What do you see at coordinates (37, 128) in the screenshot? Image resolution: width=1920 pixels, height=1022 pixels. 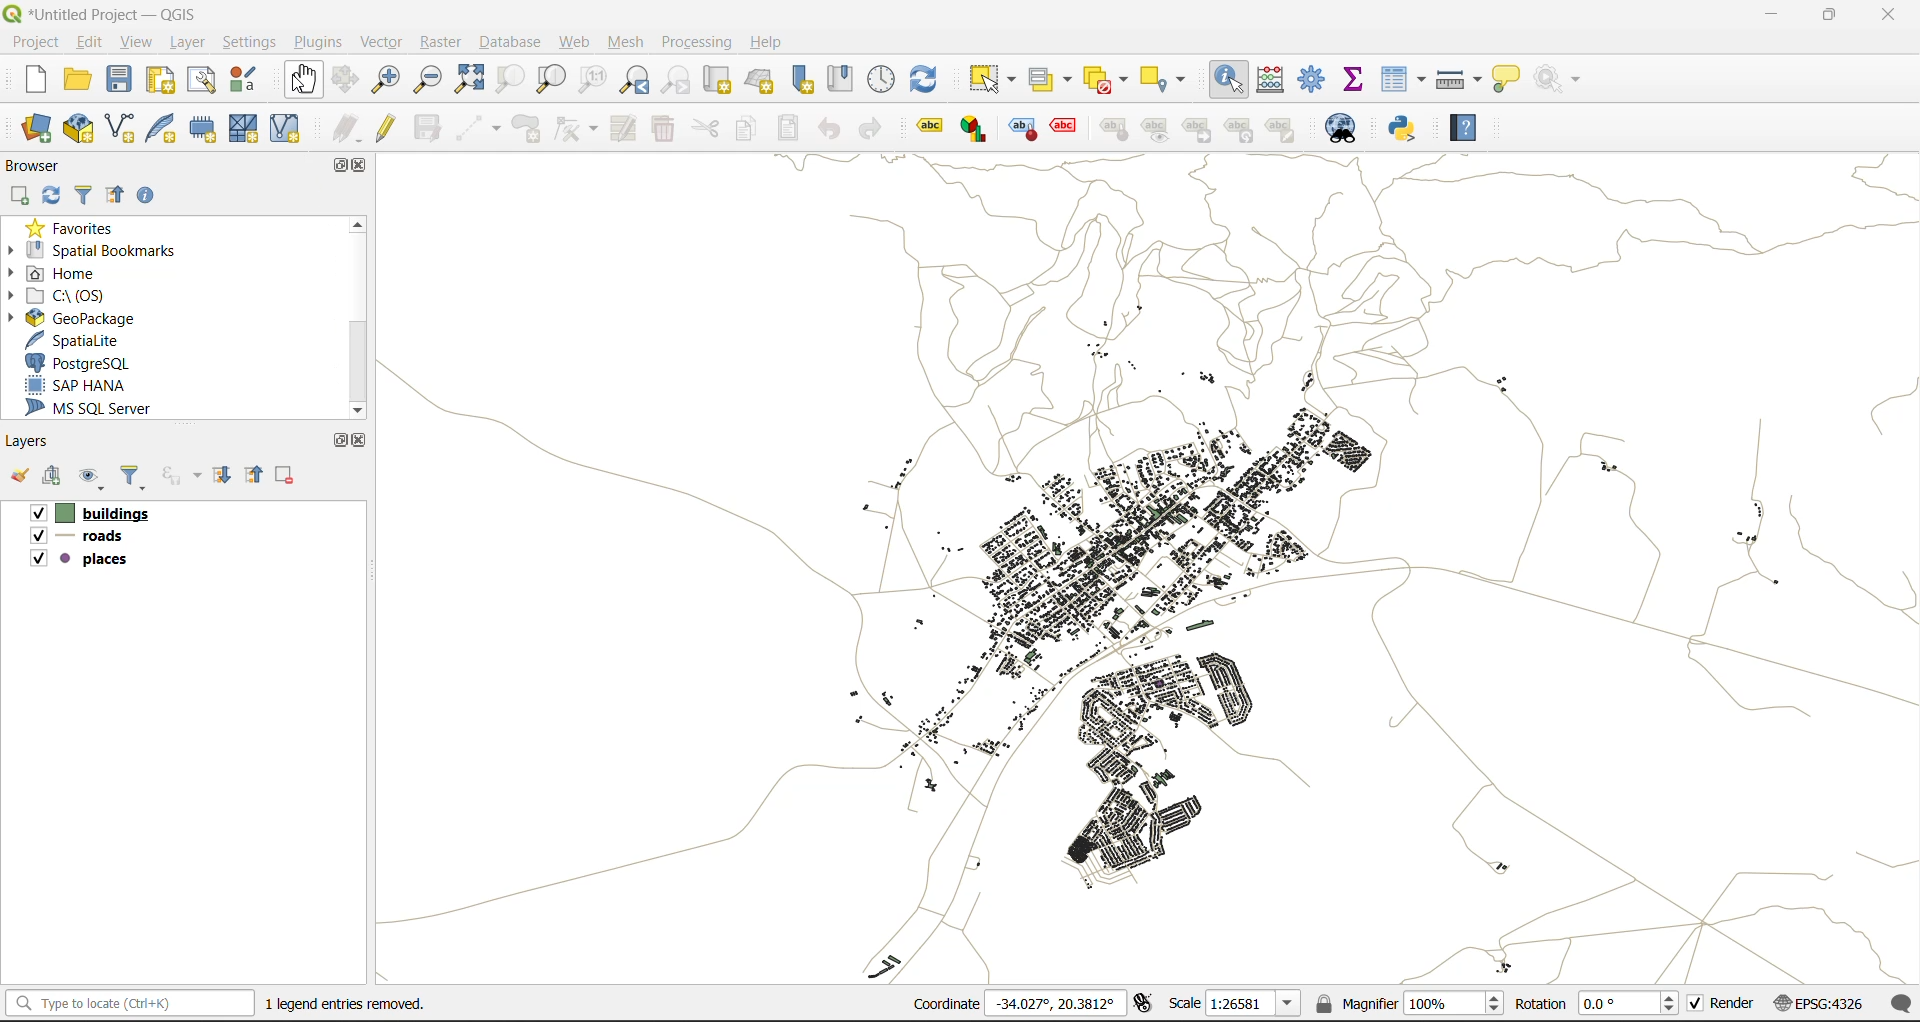 I see `open data source manager` at bounding box center [37, 128].